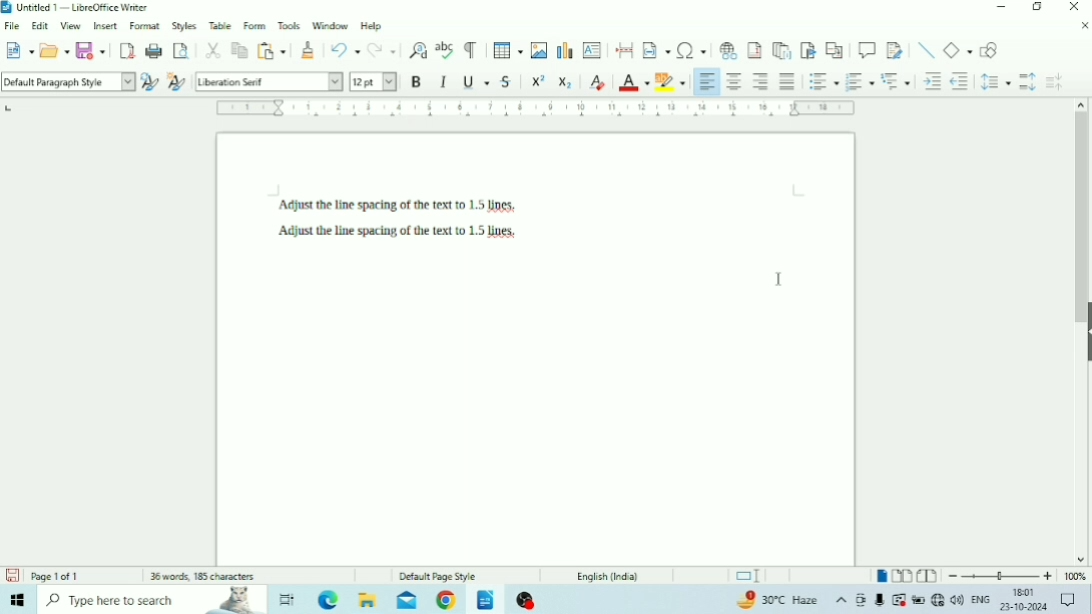 This screenshot has width=1092, height=614. What do you see at coordinates (902, 576) in the screenshot?
I see `Multiple-page view` at bounding box center [902, 576].